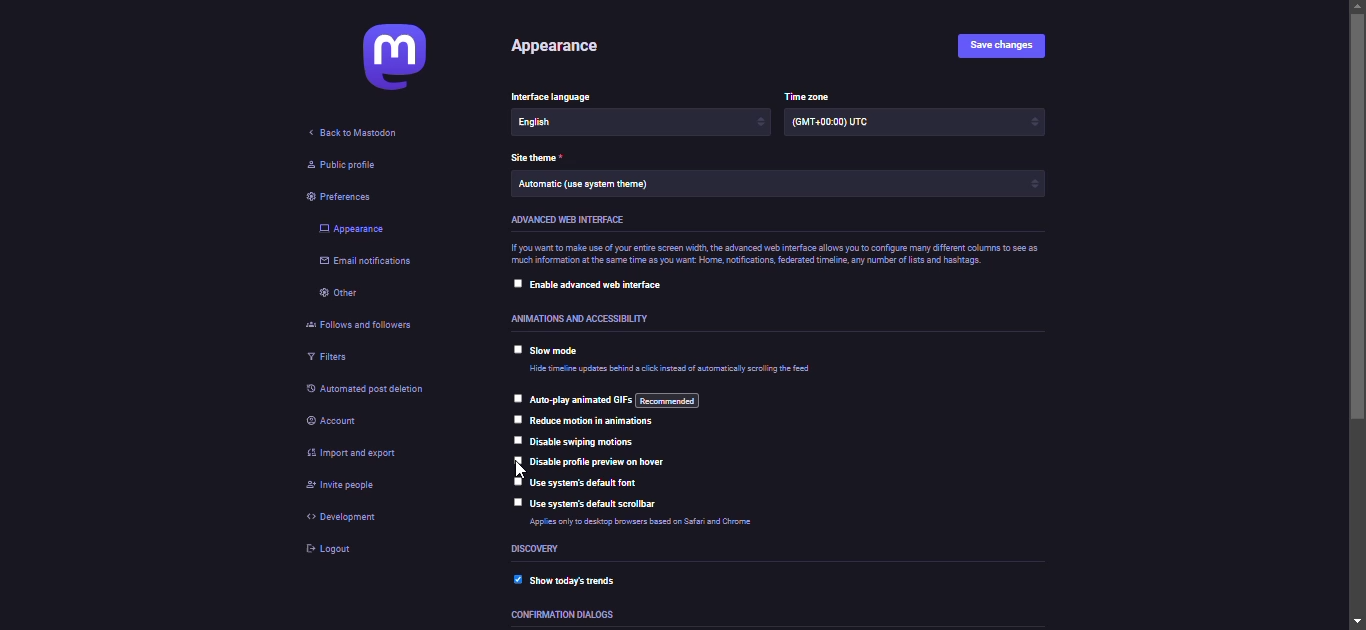 The image size is (1366, 630). What do you see at coordinates (1359, 316) in the screenshot?
I see `scroll bar` at bounding box center [1359, 316].